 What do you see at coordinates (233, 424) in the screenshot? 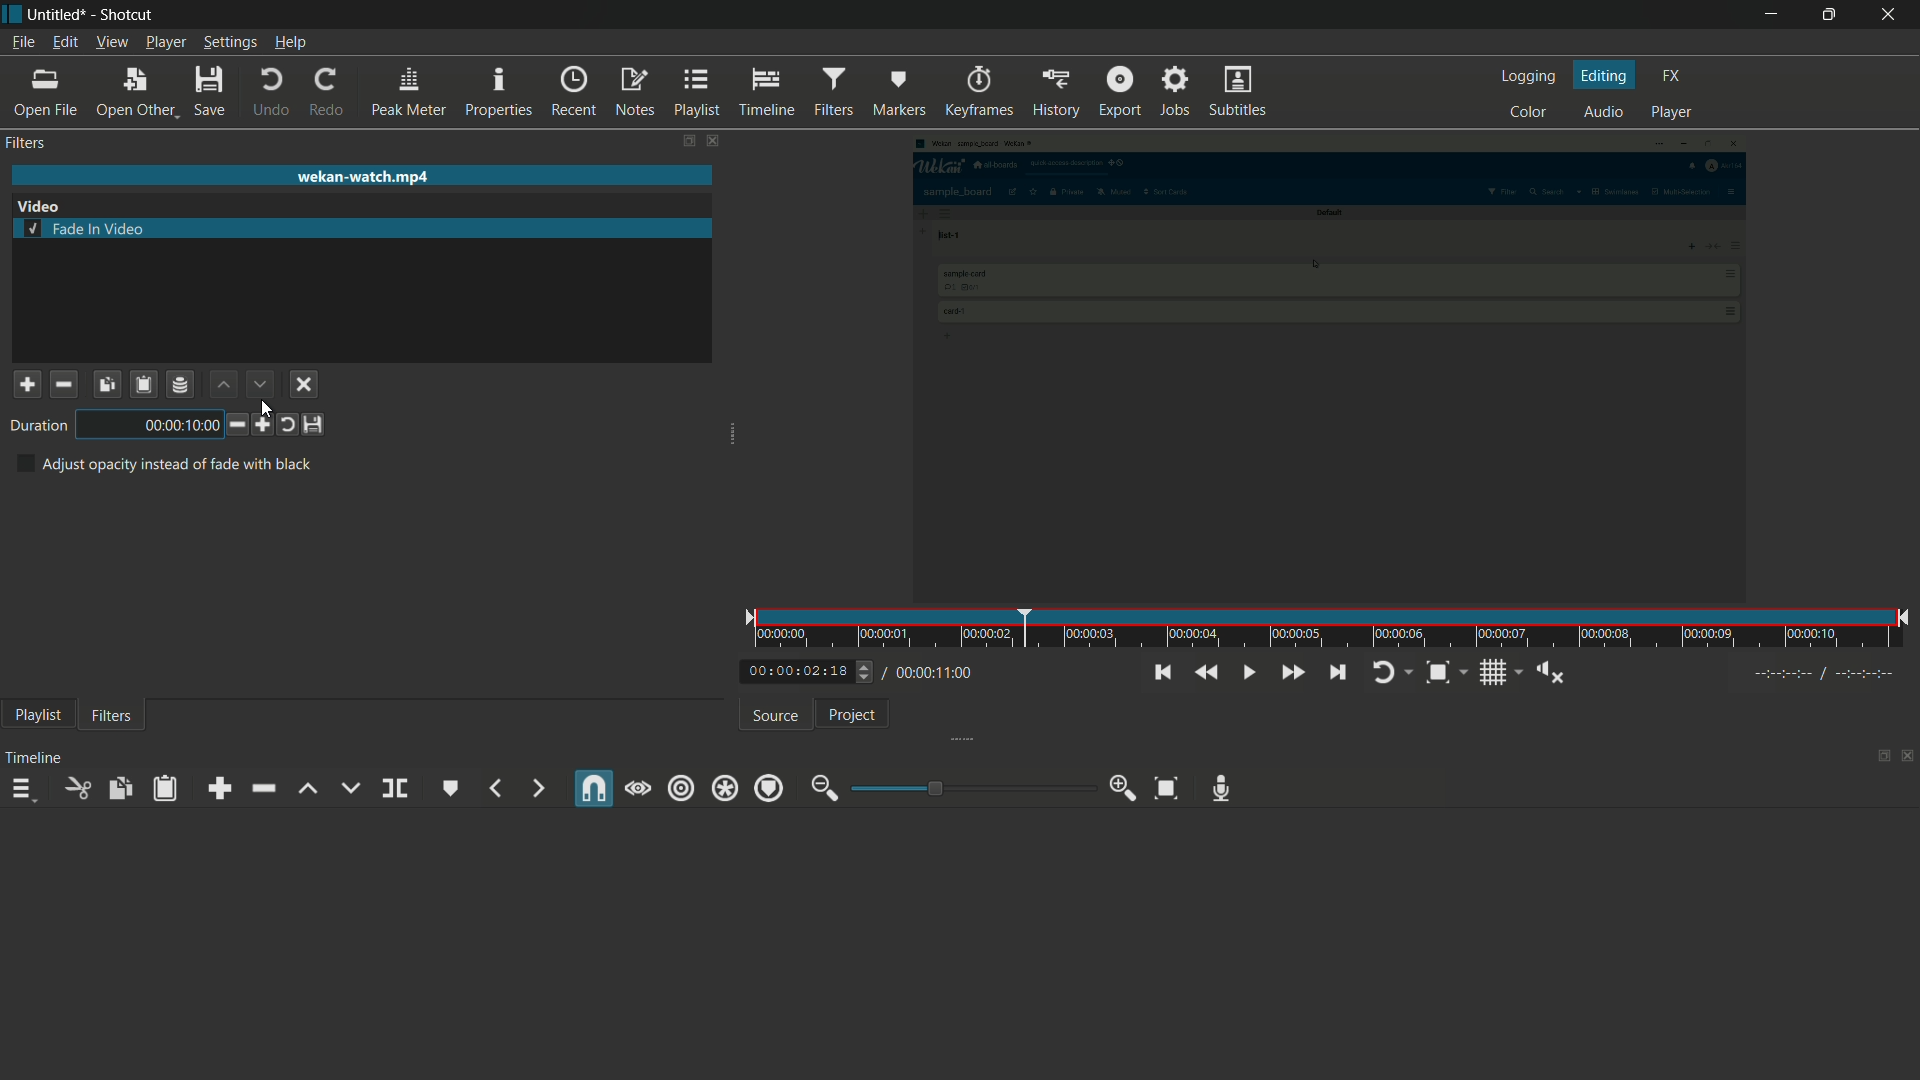
I see `decrement` at bounding box center [233, 424].